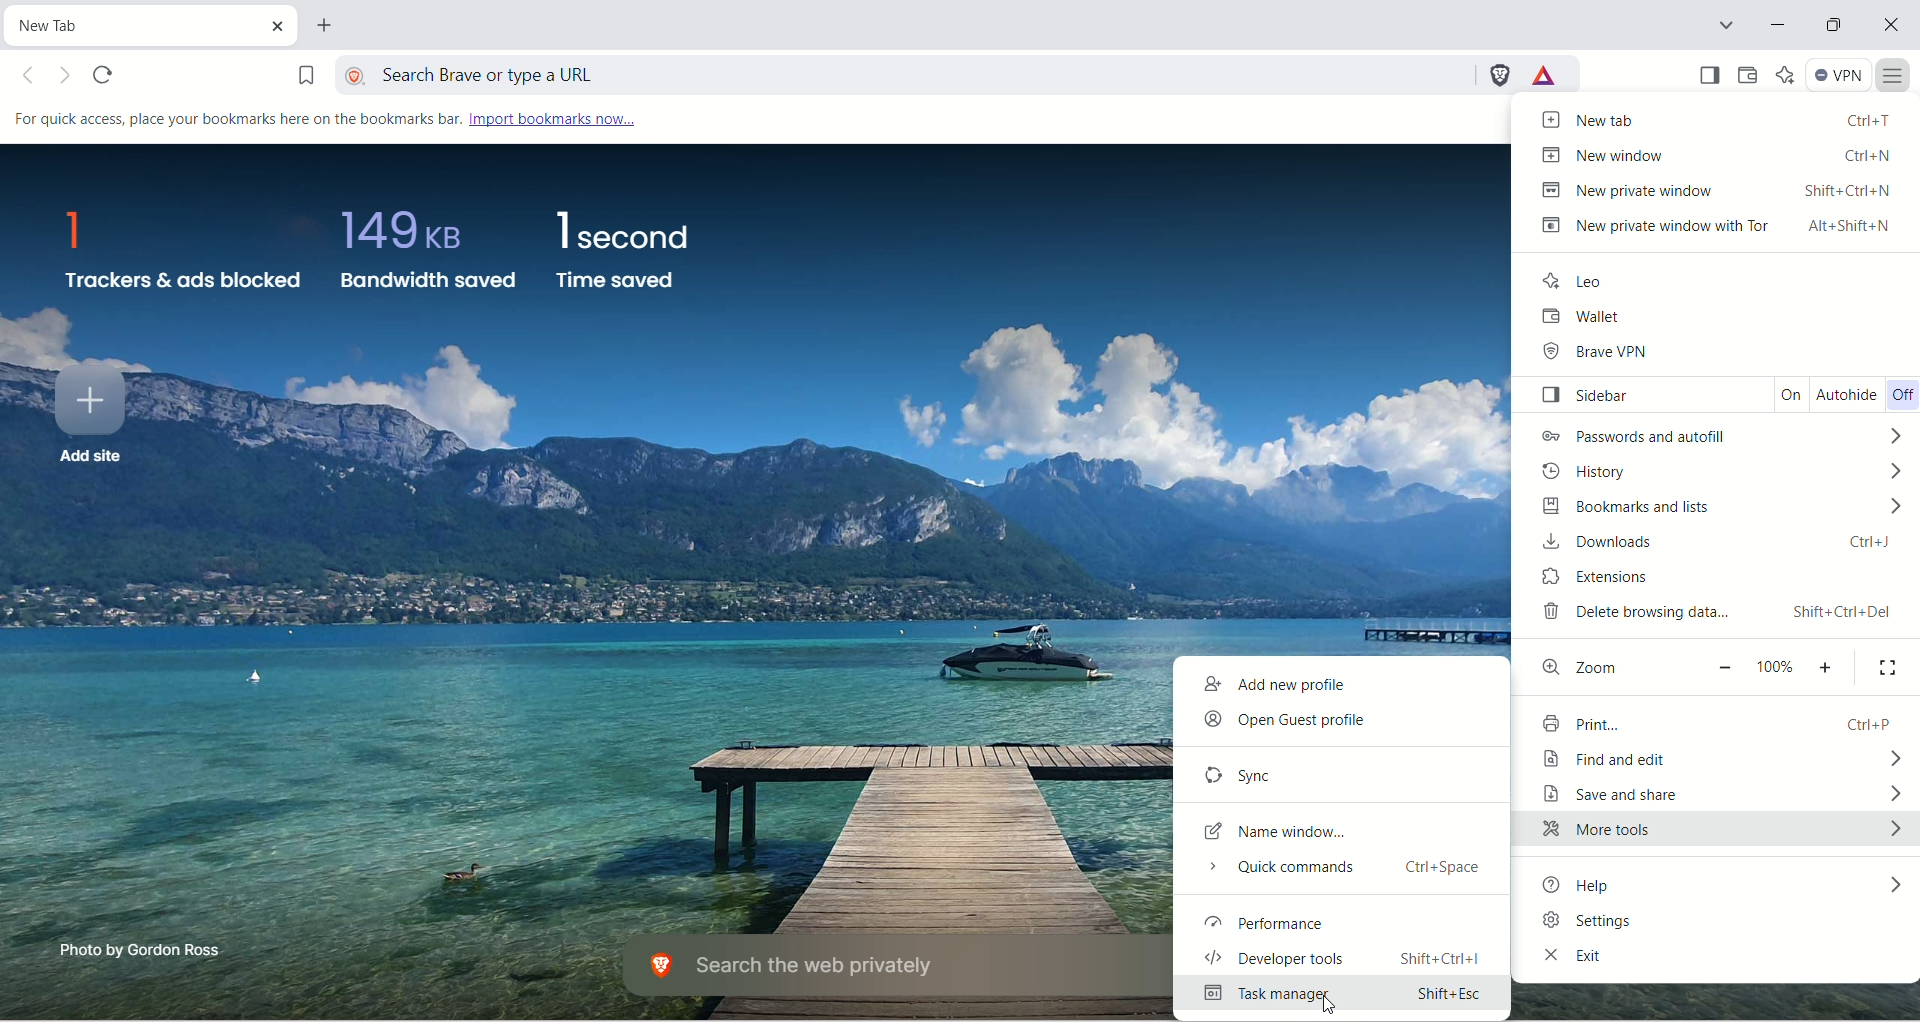 Image resolution: width=1920 pixels, height=1022 pixels. Describe the element at coordinates (1726, 395) in the screenshot. I see `sidebar` at that location.